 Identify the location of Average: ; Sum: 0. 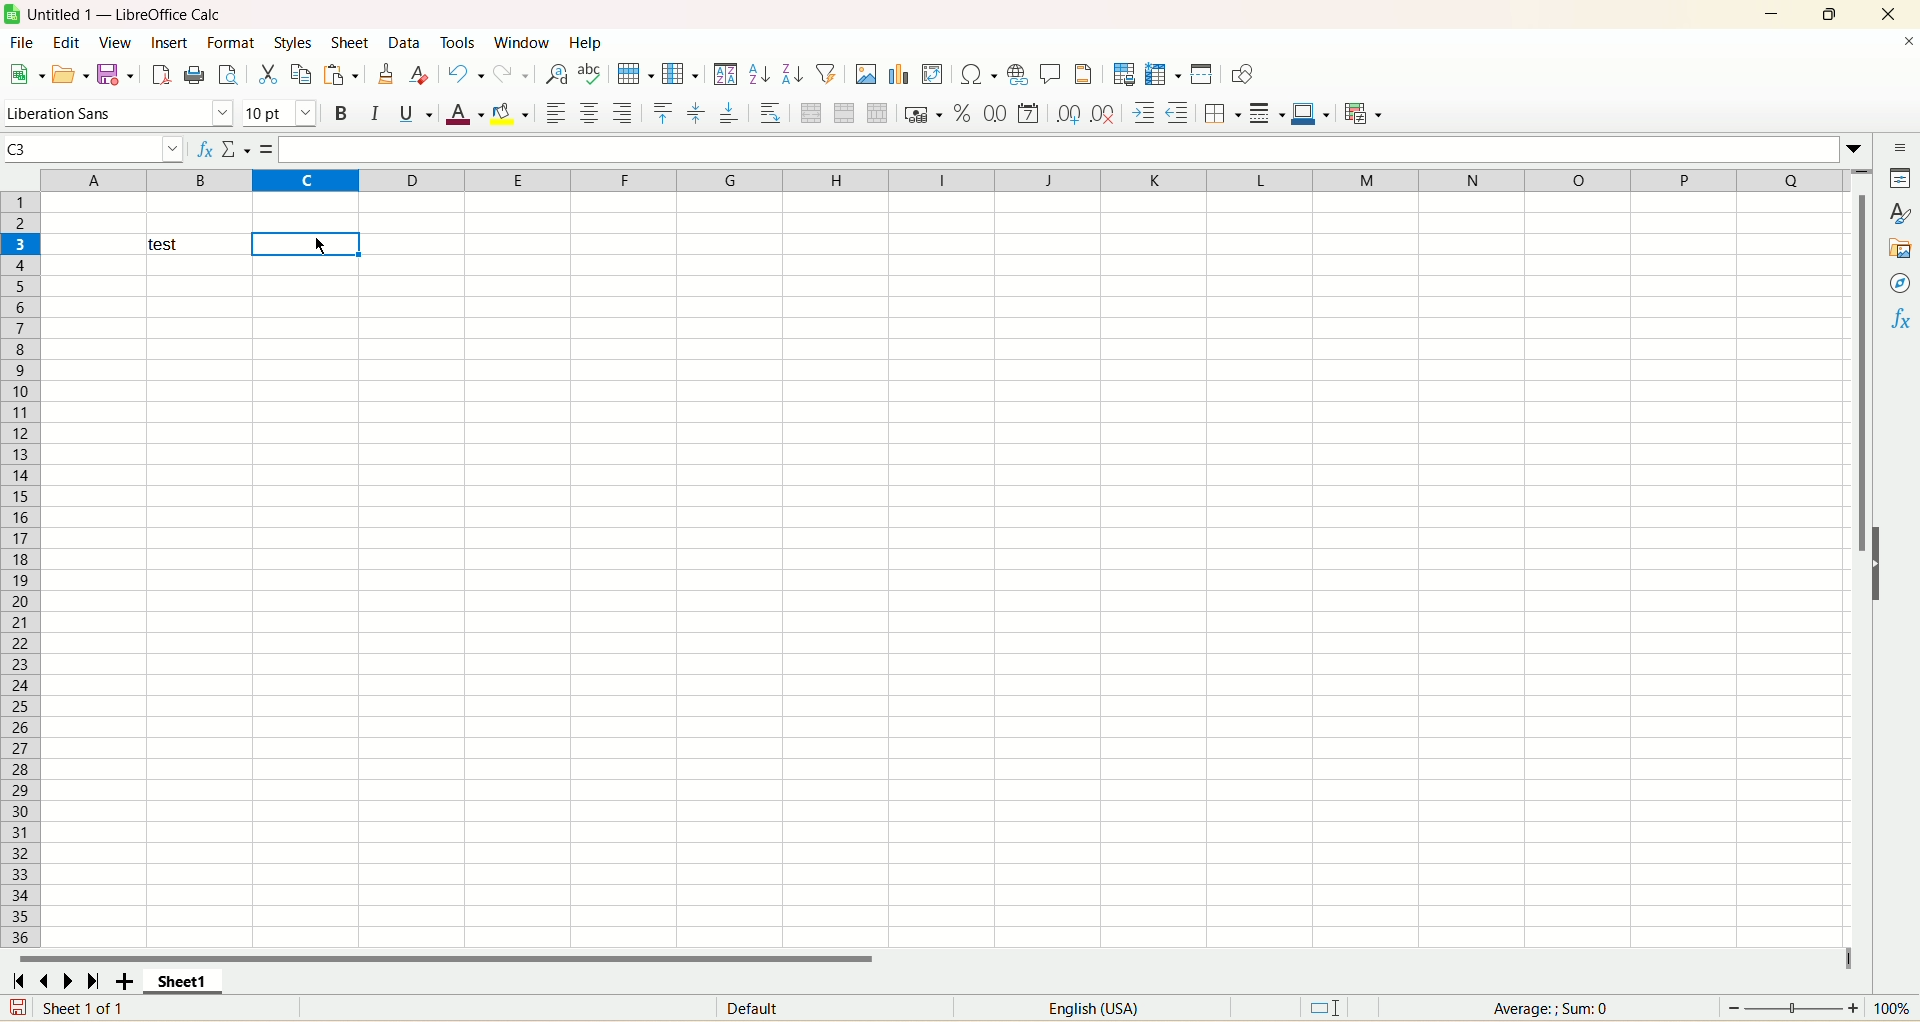
(1550, 1009).